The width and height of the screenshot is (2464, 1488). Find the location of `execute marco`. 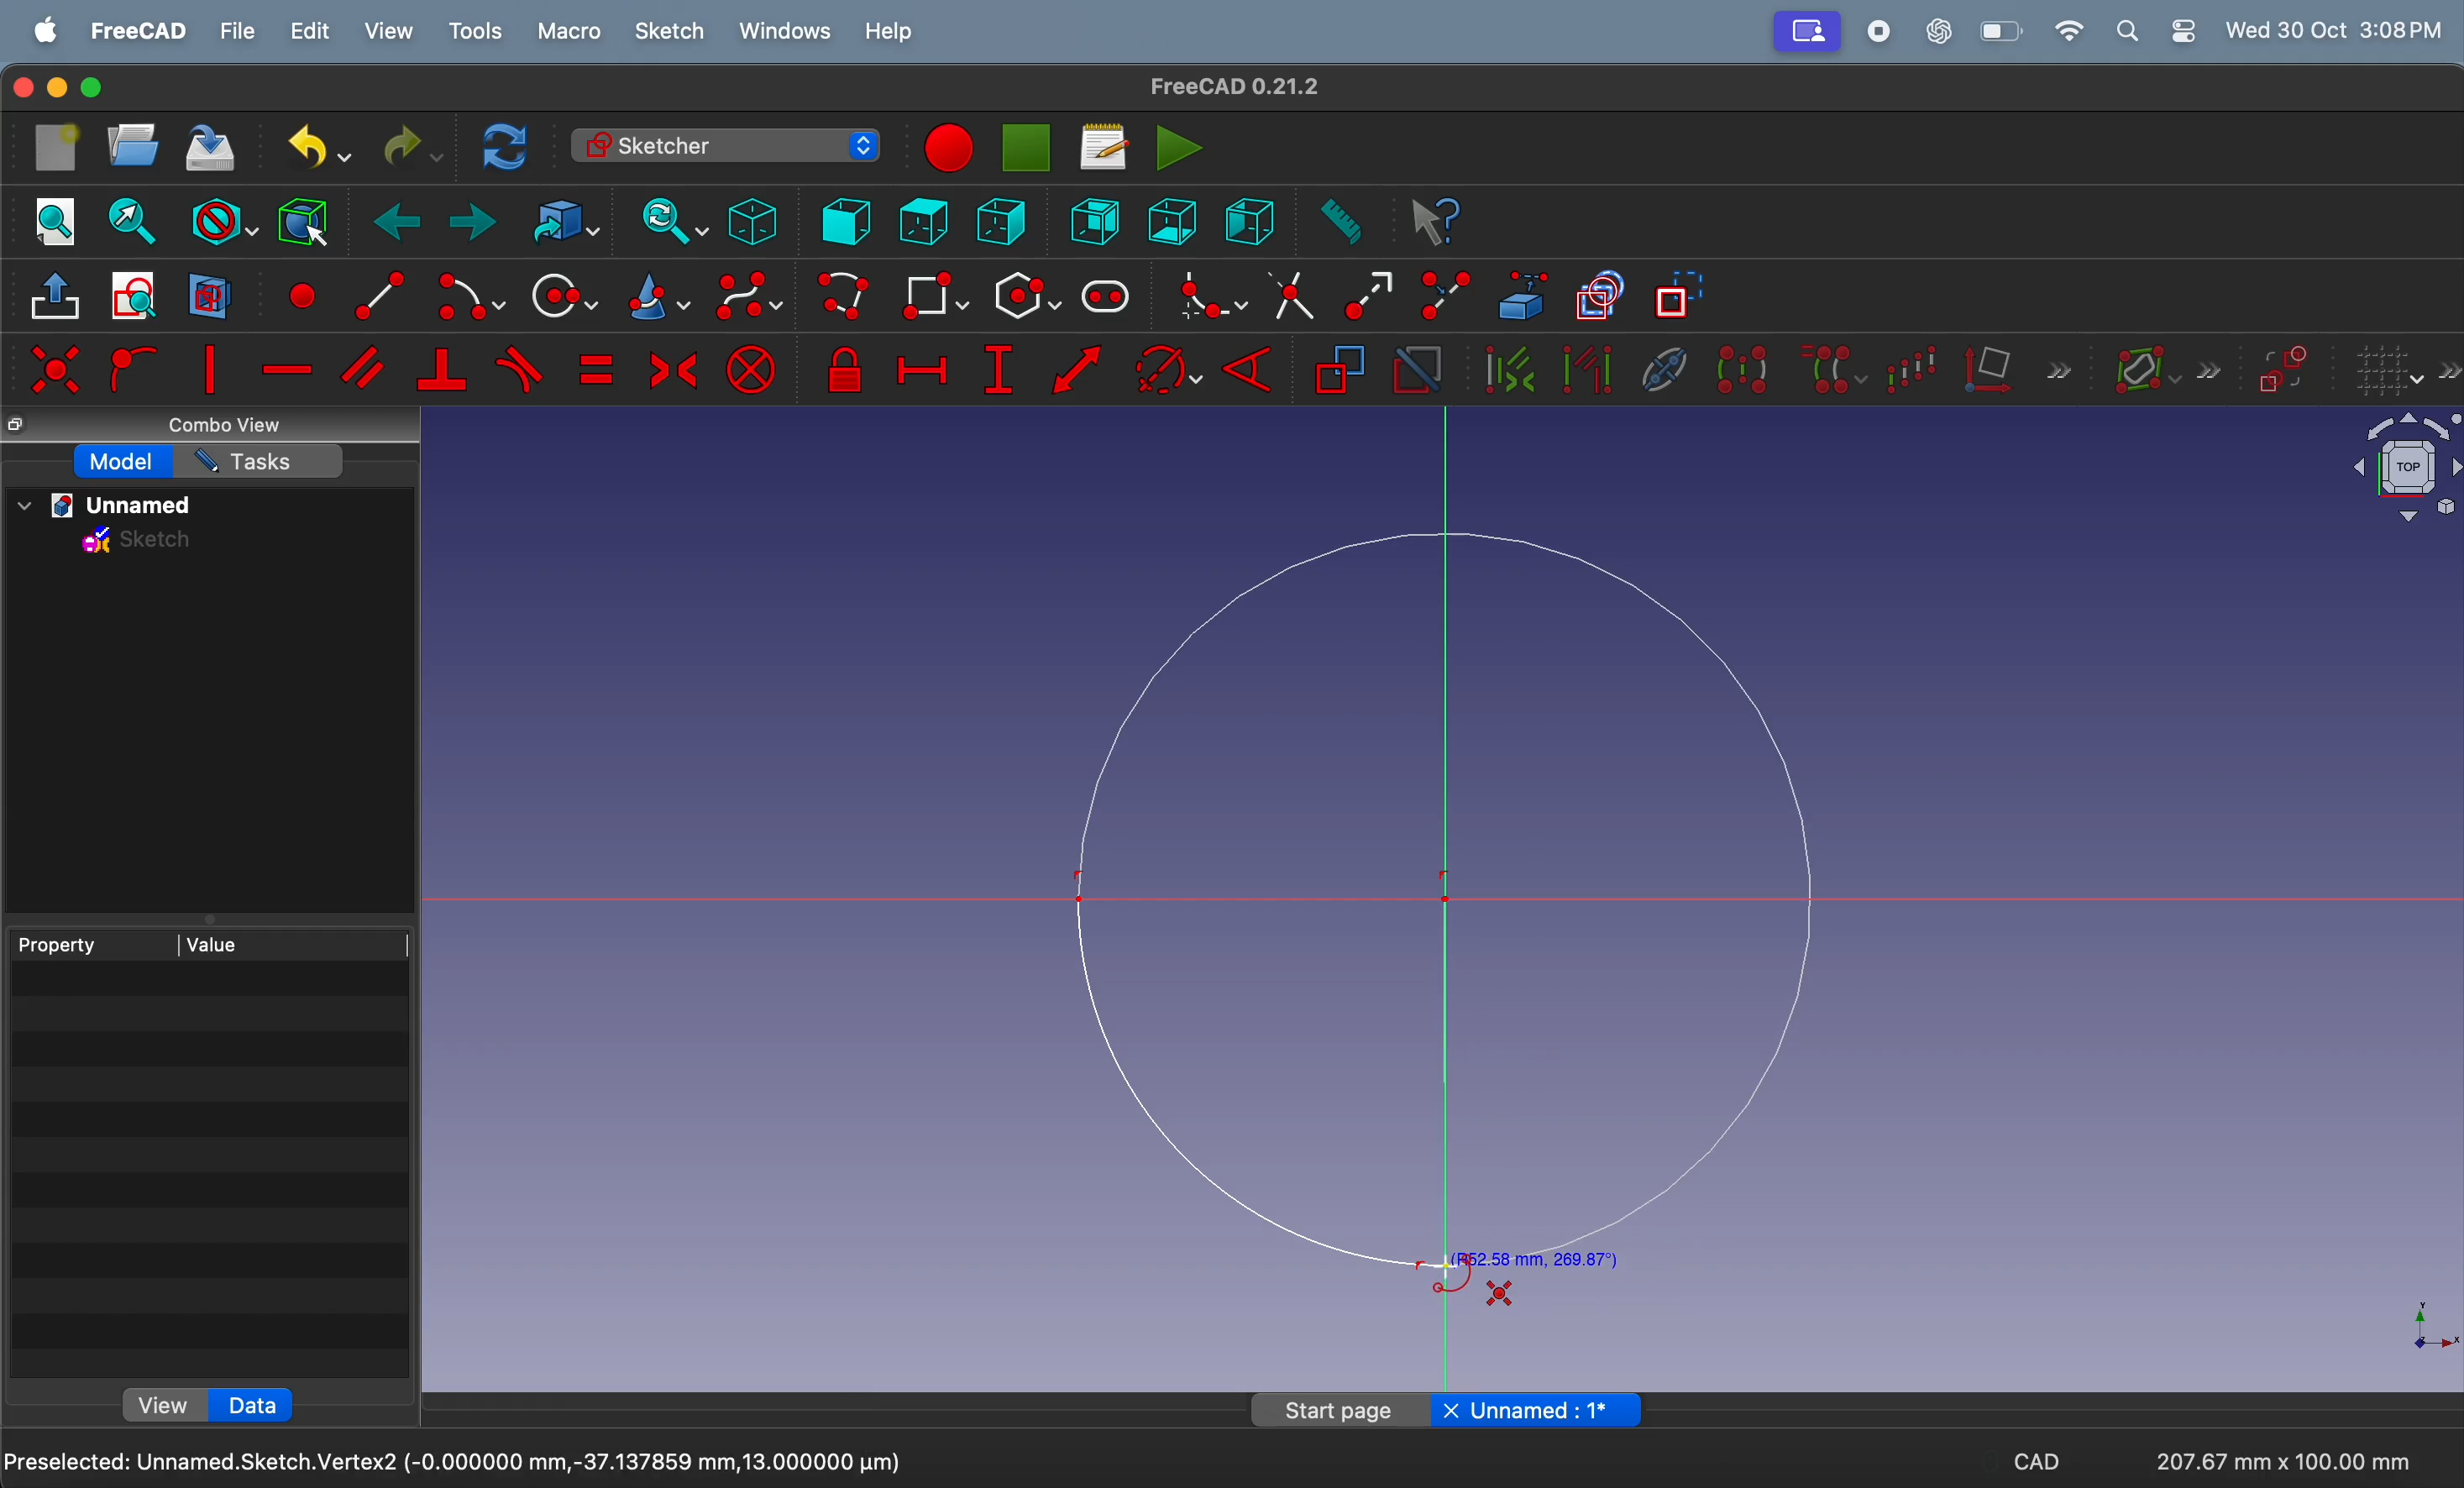

execute marco is located at coordinates (1180, 147).